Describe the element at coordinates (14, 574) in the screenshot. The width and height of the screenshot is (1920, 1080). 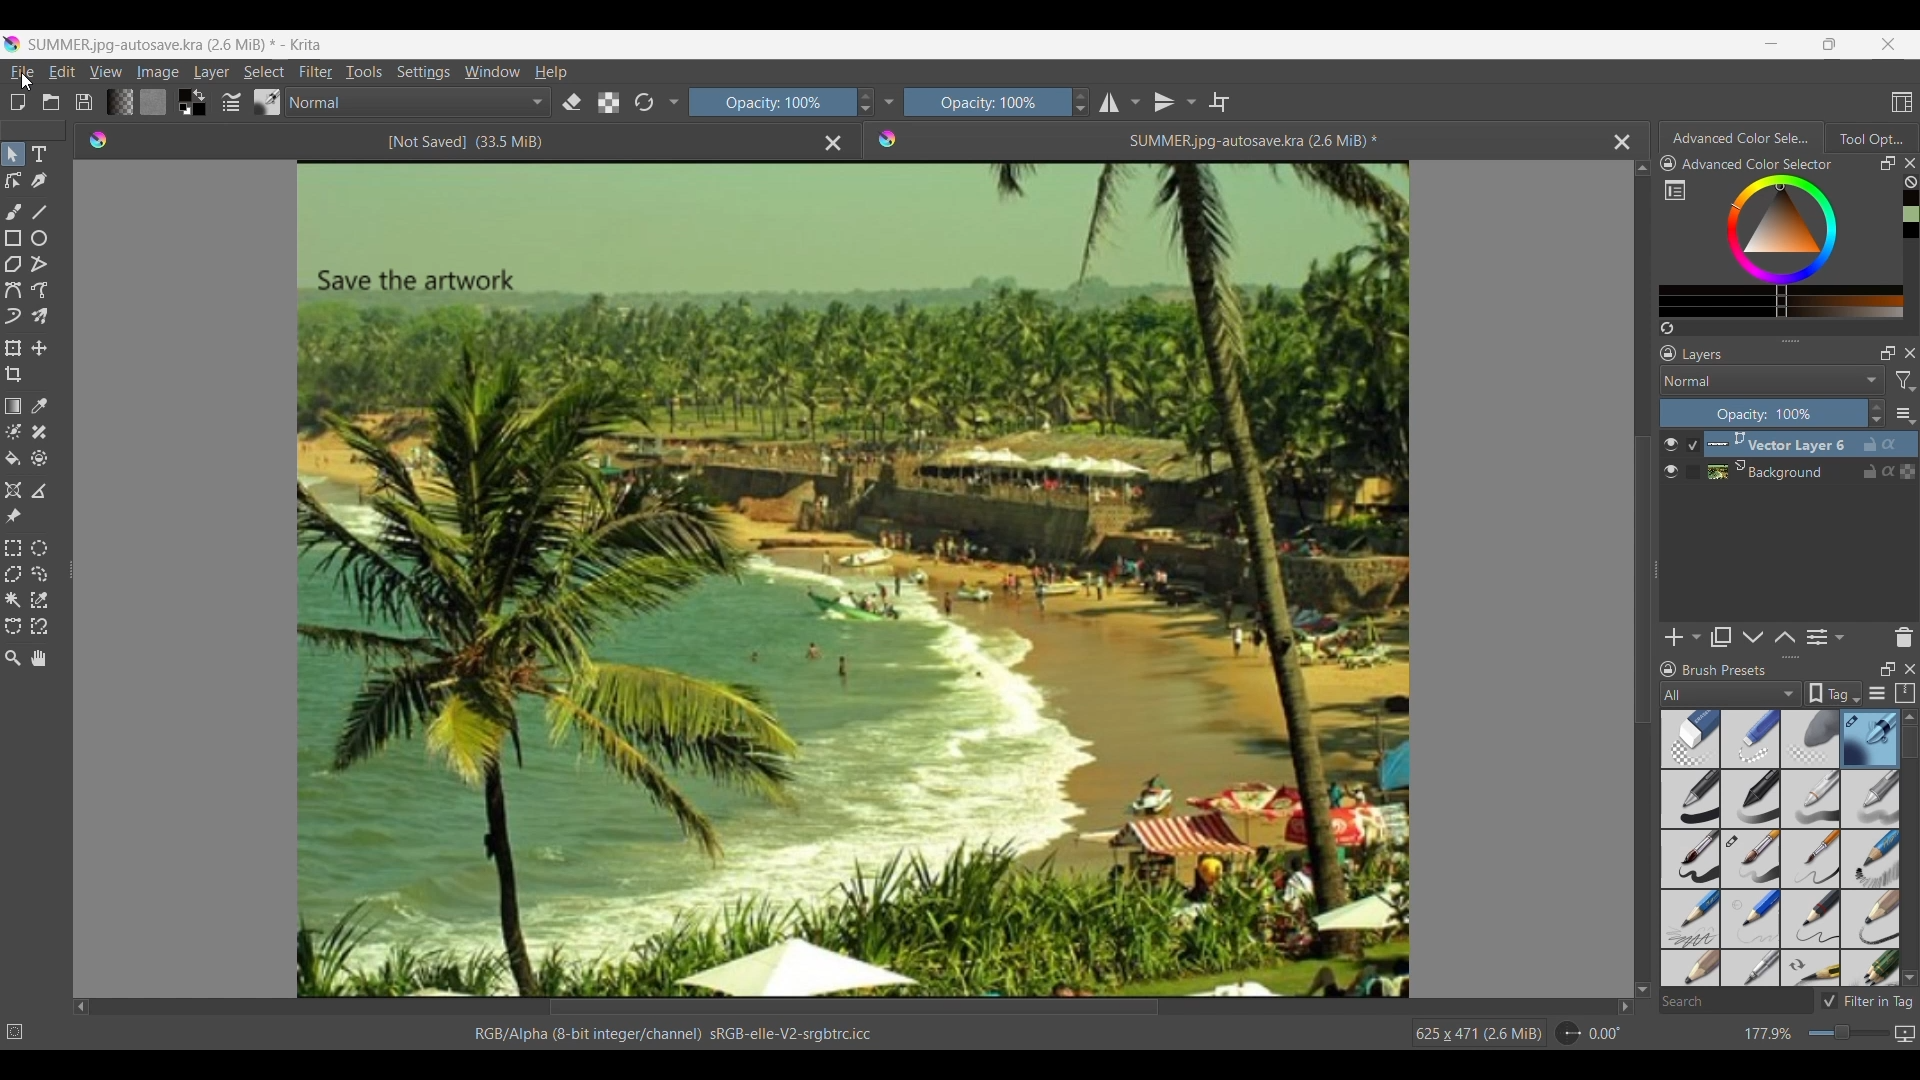
I see `Polygon selection tool` at that location.